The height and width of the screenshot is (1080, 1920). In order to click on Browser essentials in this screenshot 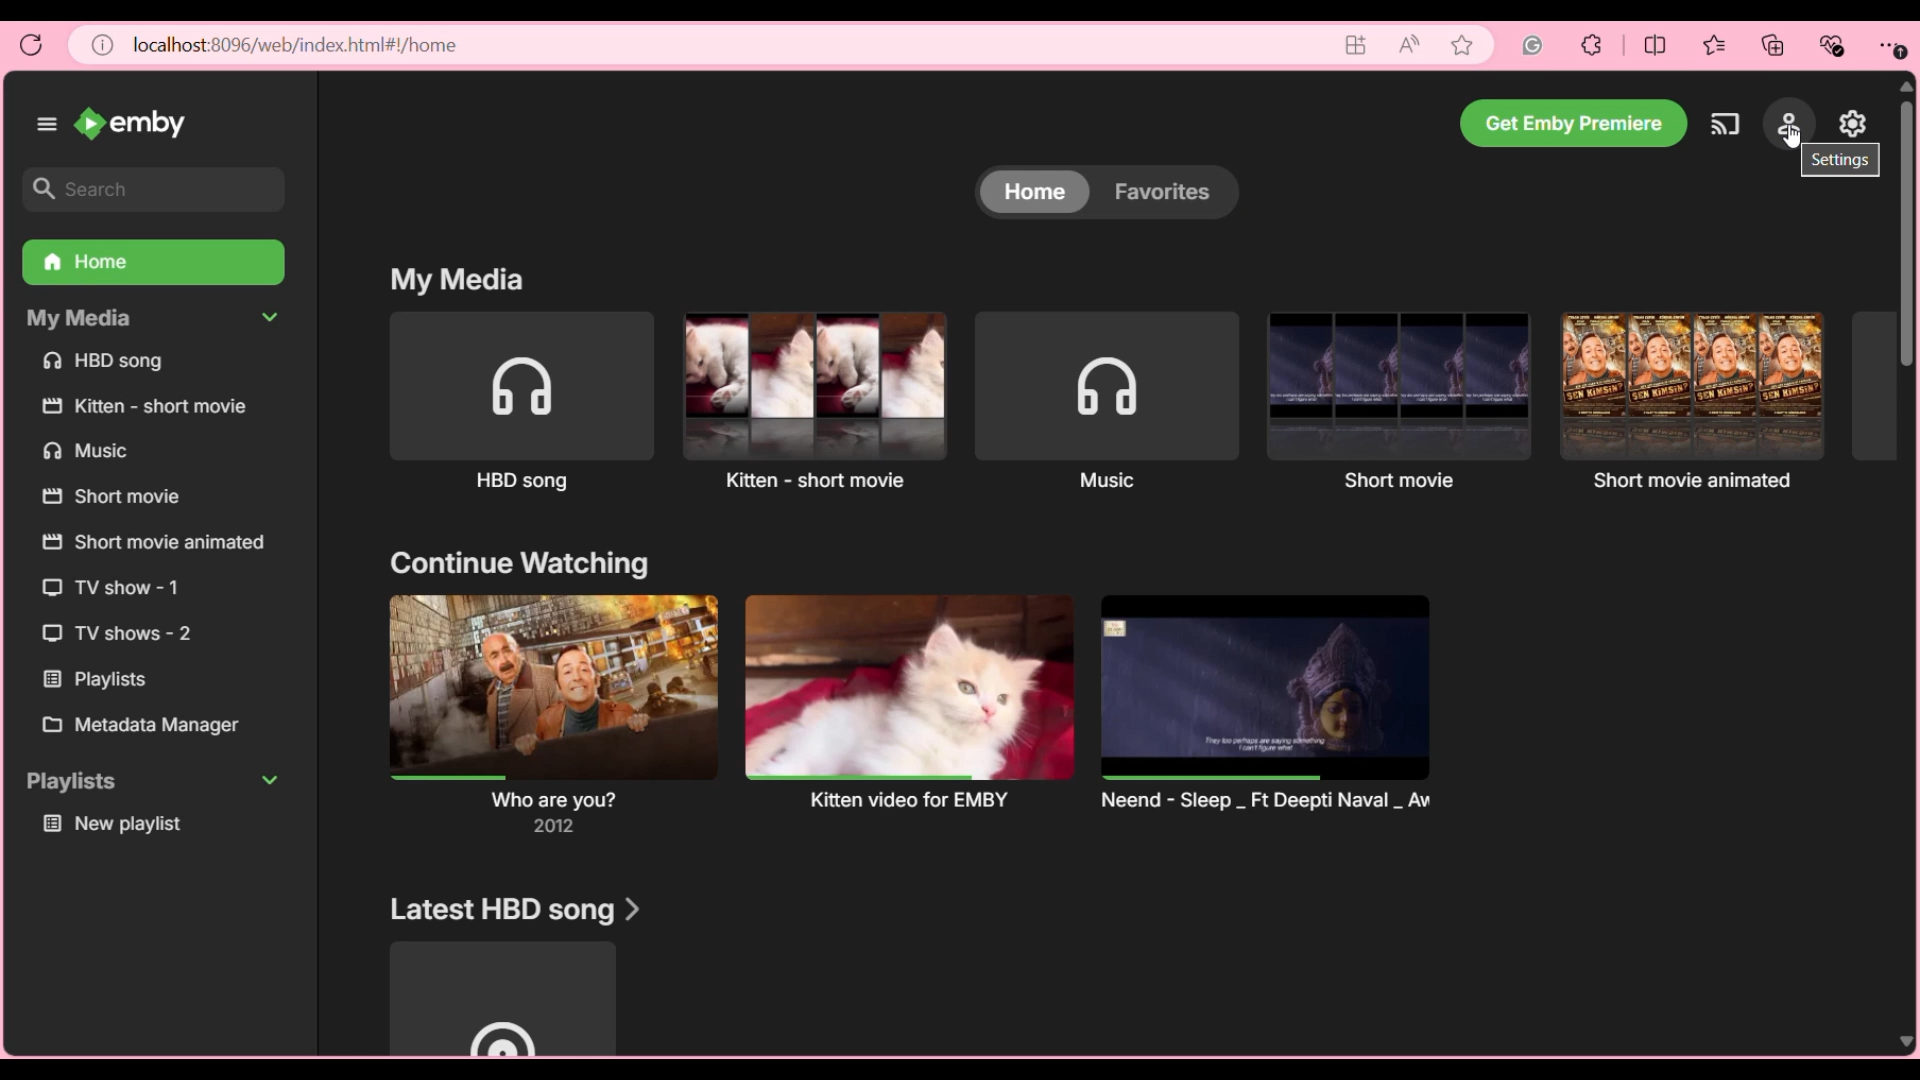, I will do `click(1832, 46)`.